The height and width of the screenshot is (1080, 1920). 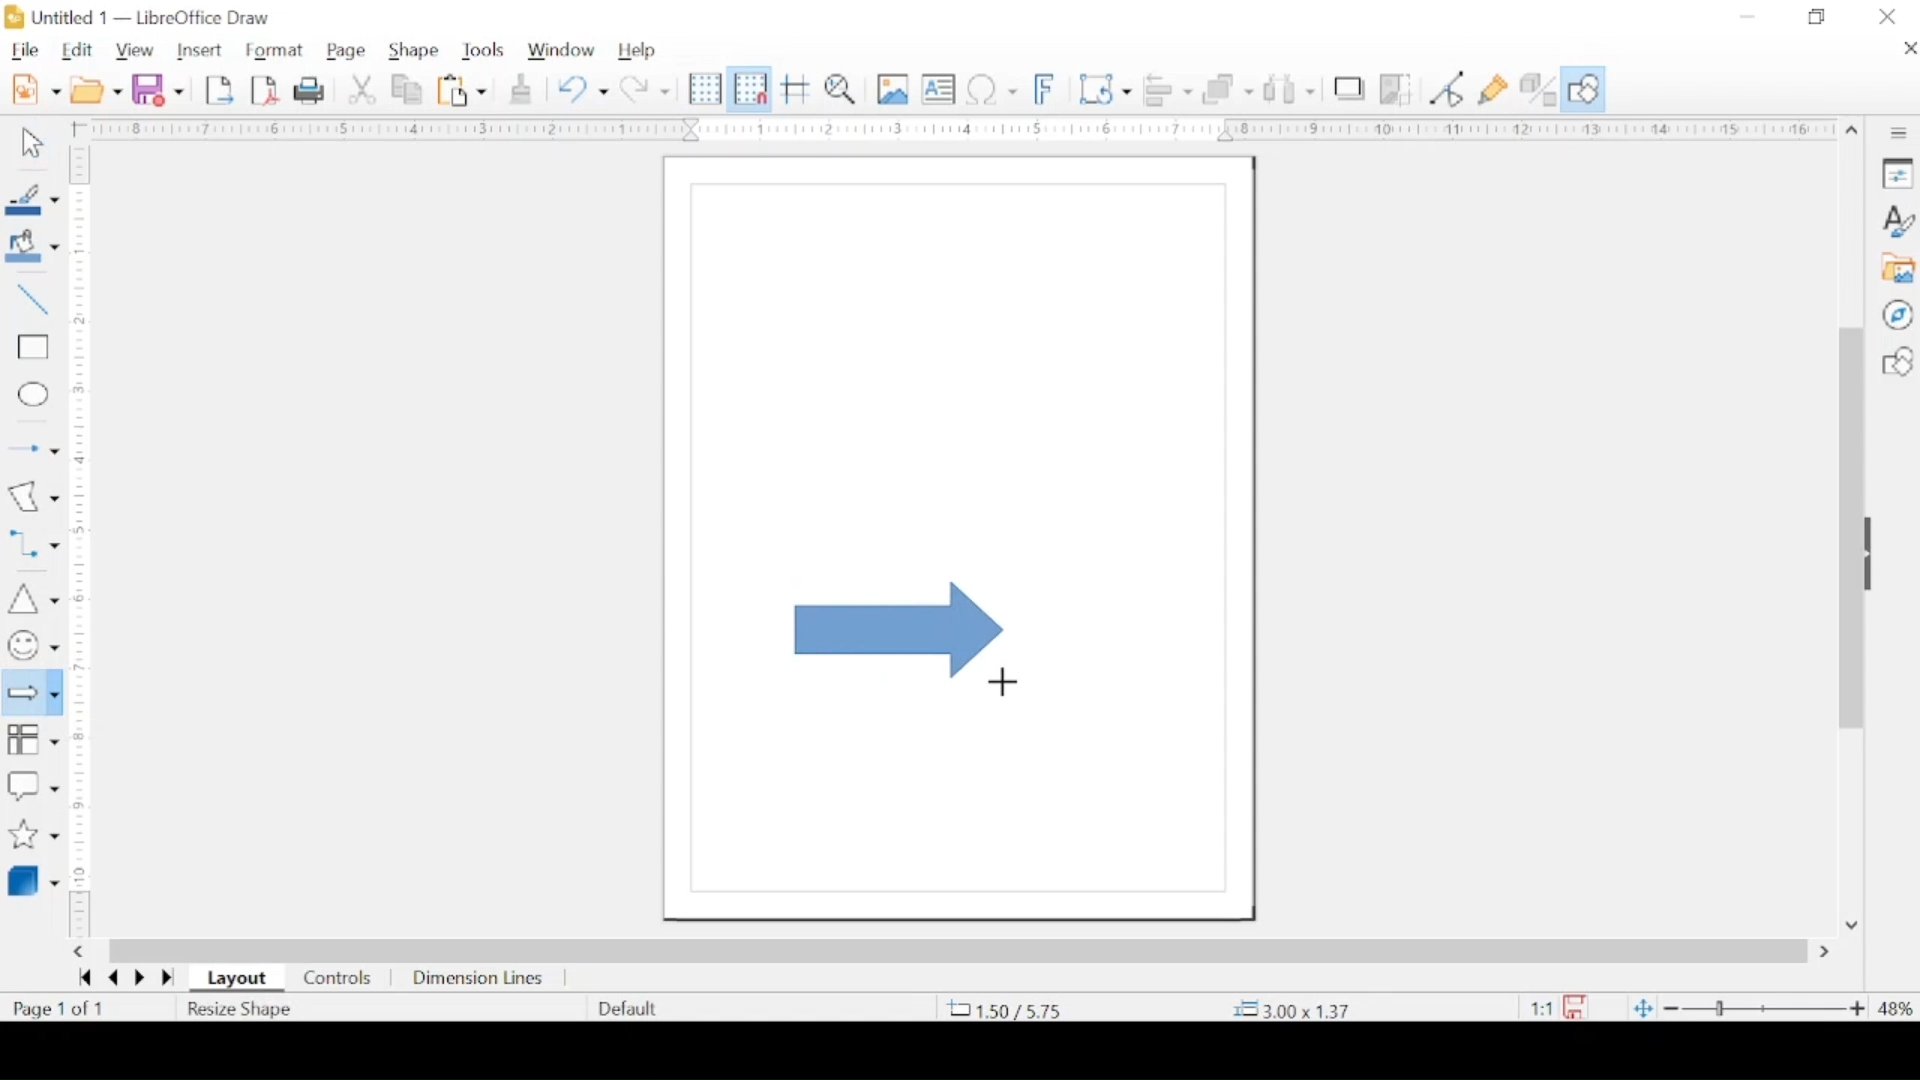 What do you see at coordinates (158, 88) in the screenshot?
I see `save` at bounding box center [158, 88].